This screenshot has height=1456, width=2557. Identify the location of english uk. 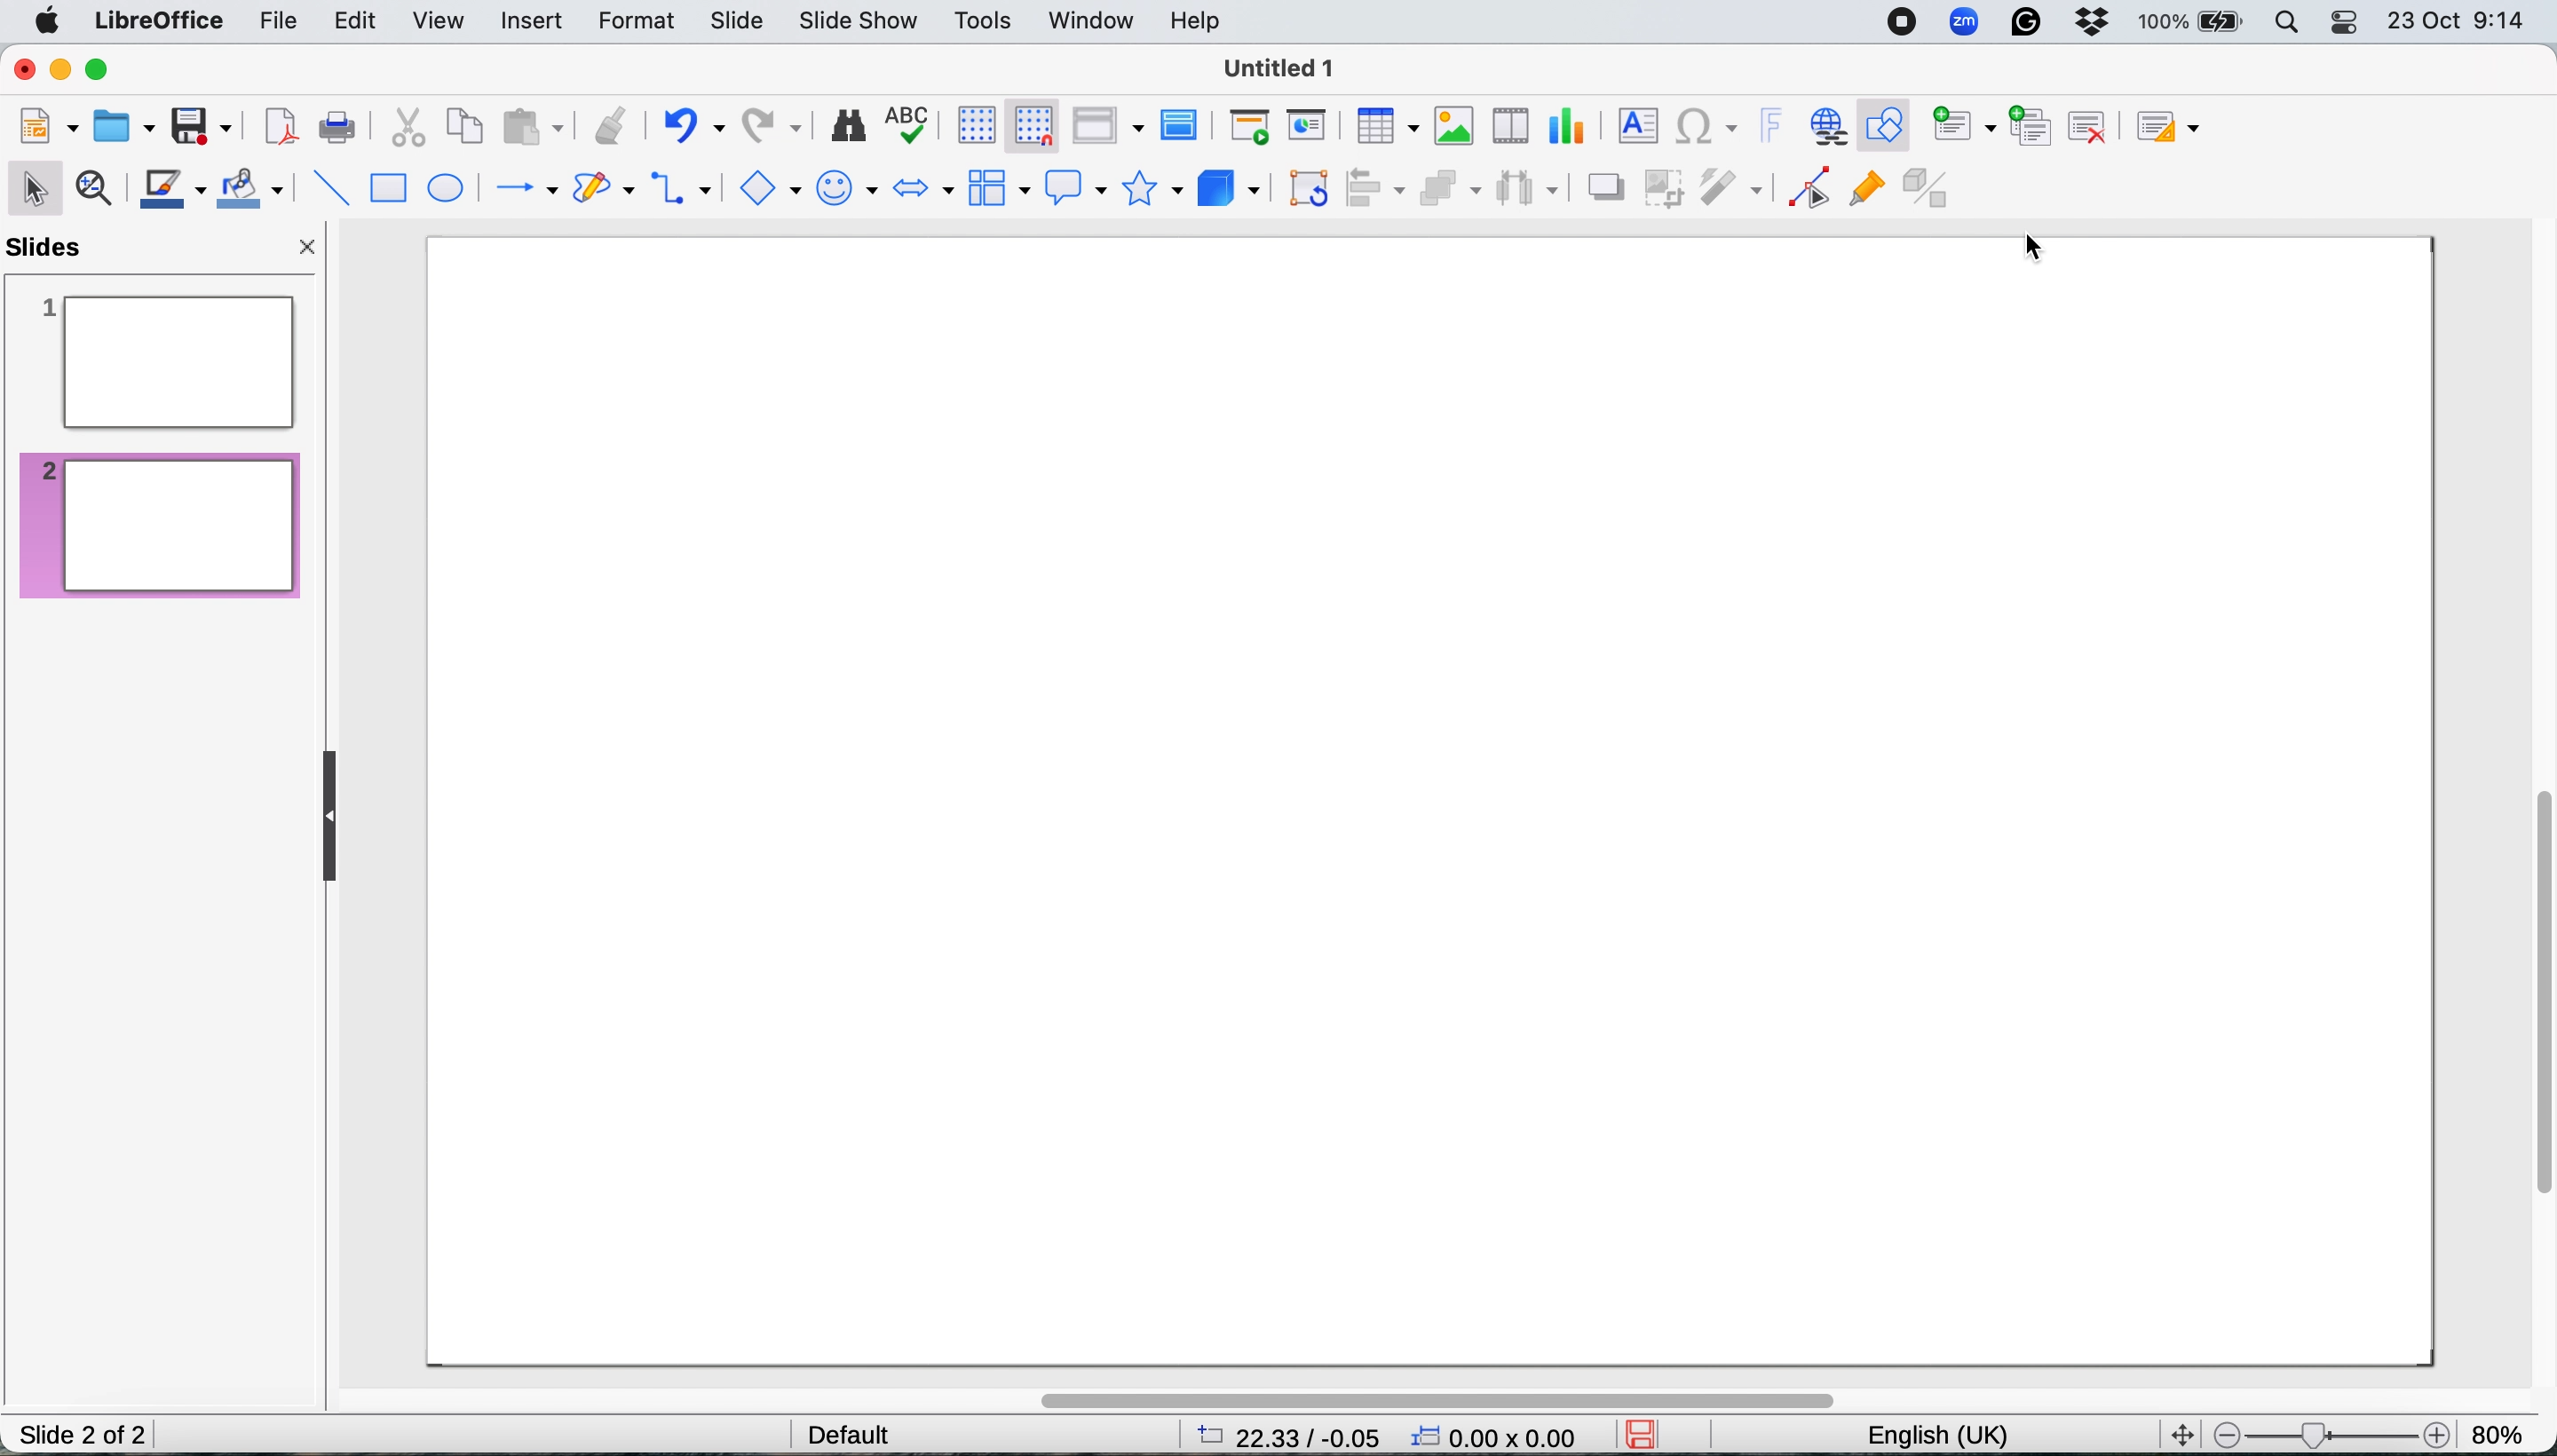
(1934, 1433).